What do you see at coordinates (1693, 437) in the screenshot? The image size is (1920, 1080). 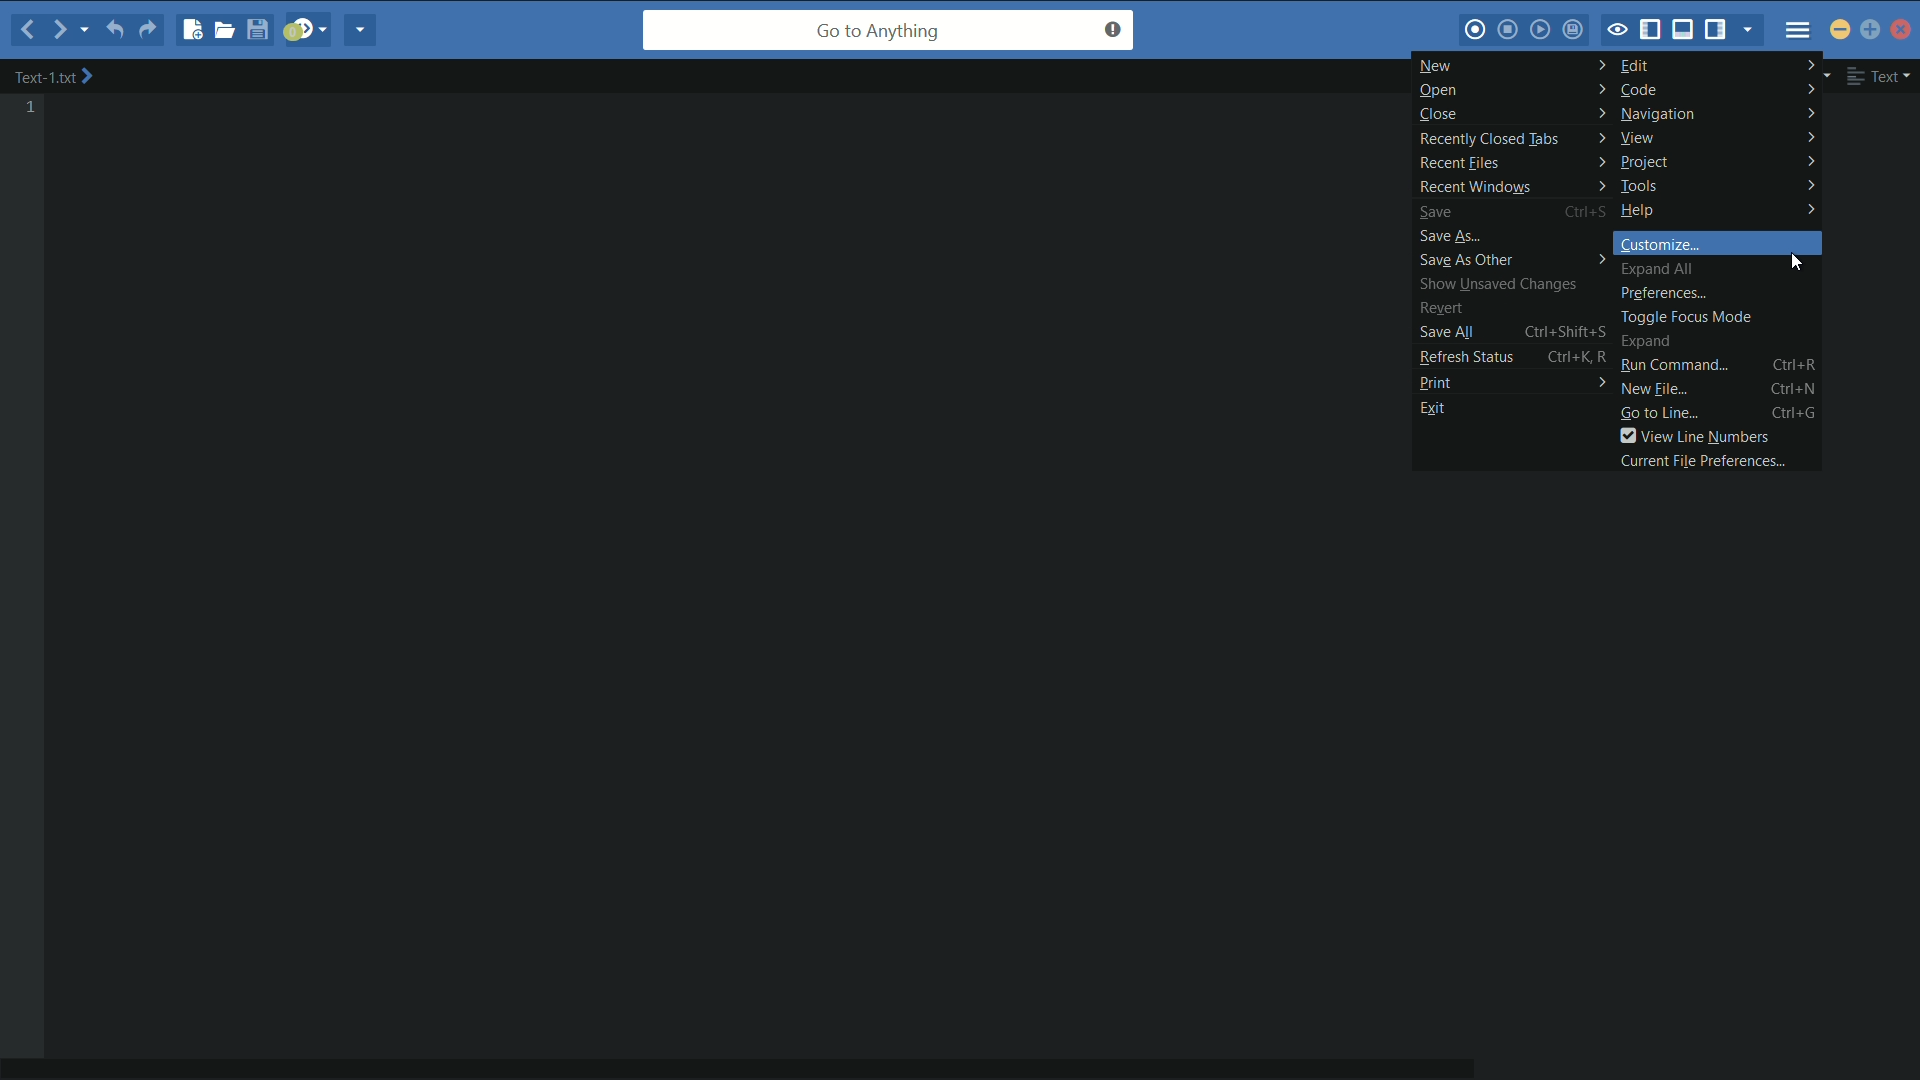 I see `view line numbers` at bounding box center [1693, 437].